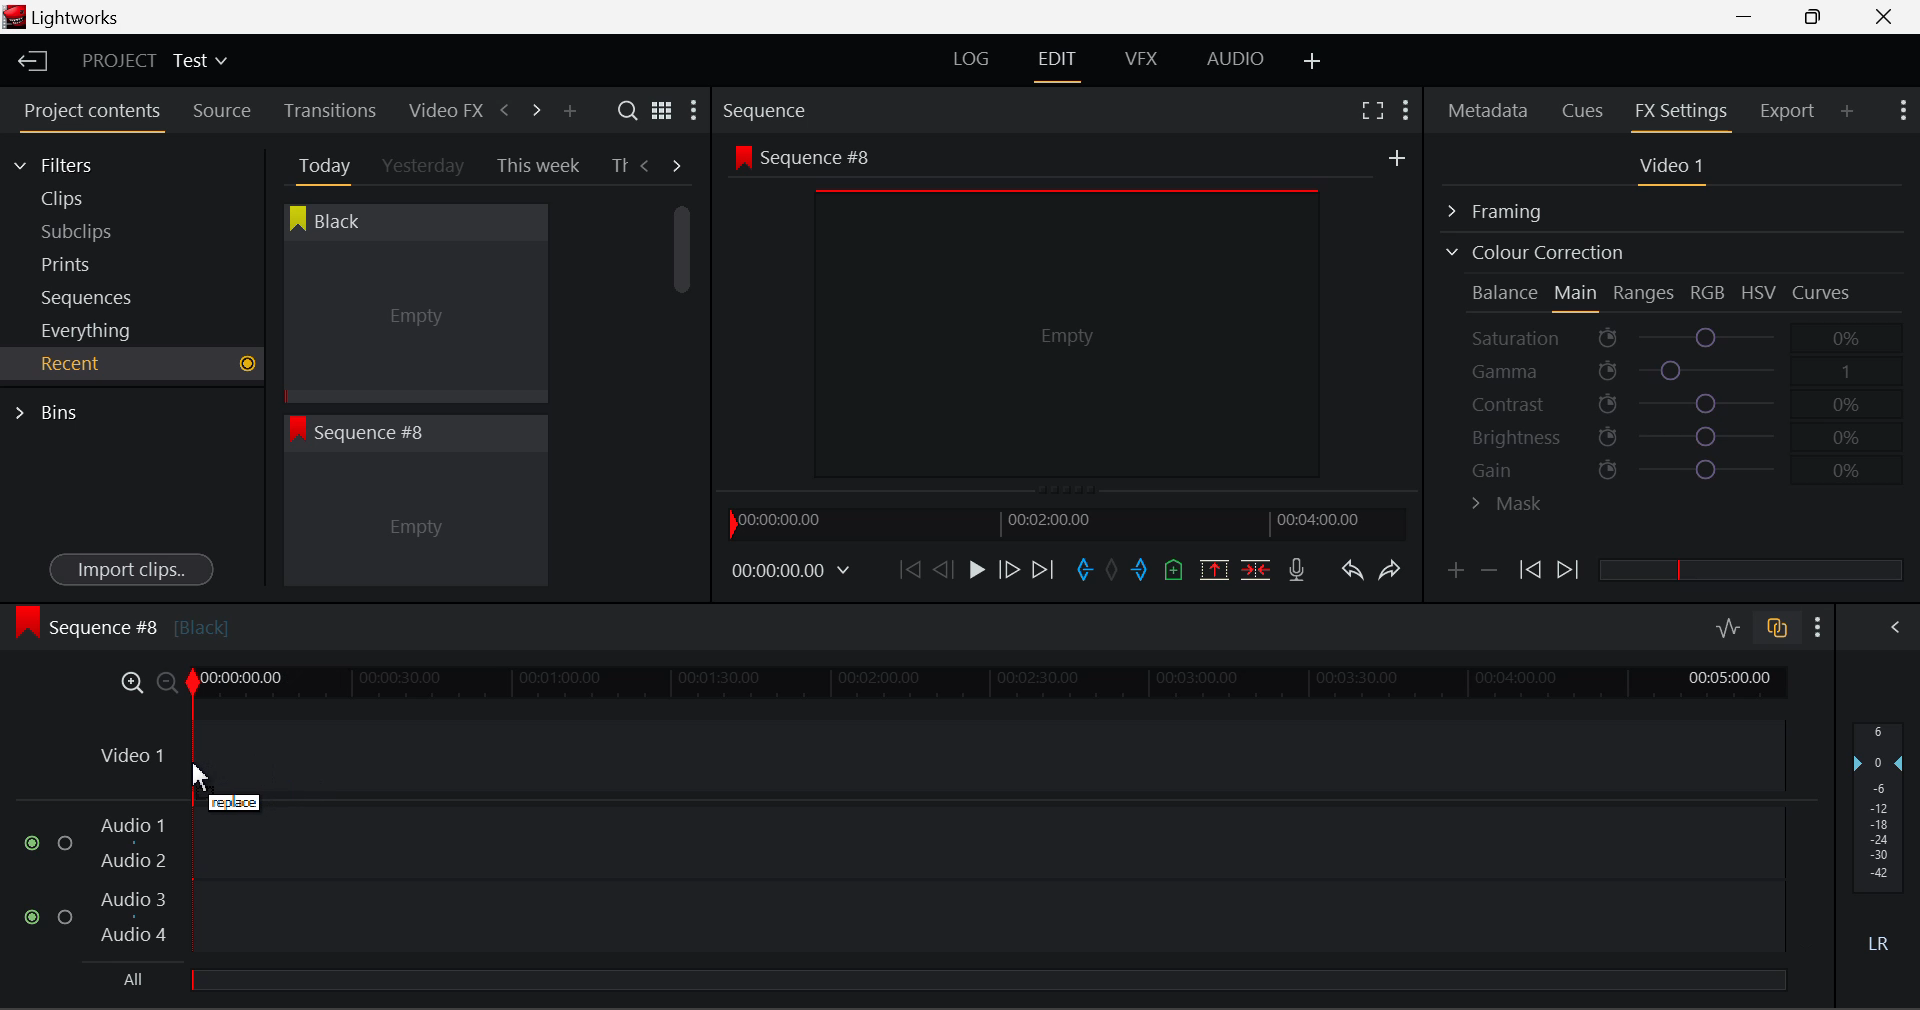 The height and width of the screenshot is (1010, 1920). I want to click on Frame Time, so click(792, 572).